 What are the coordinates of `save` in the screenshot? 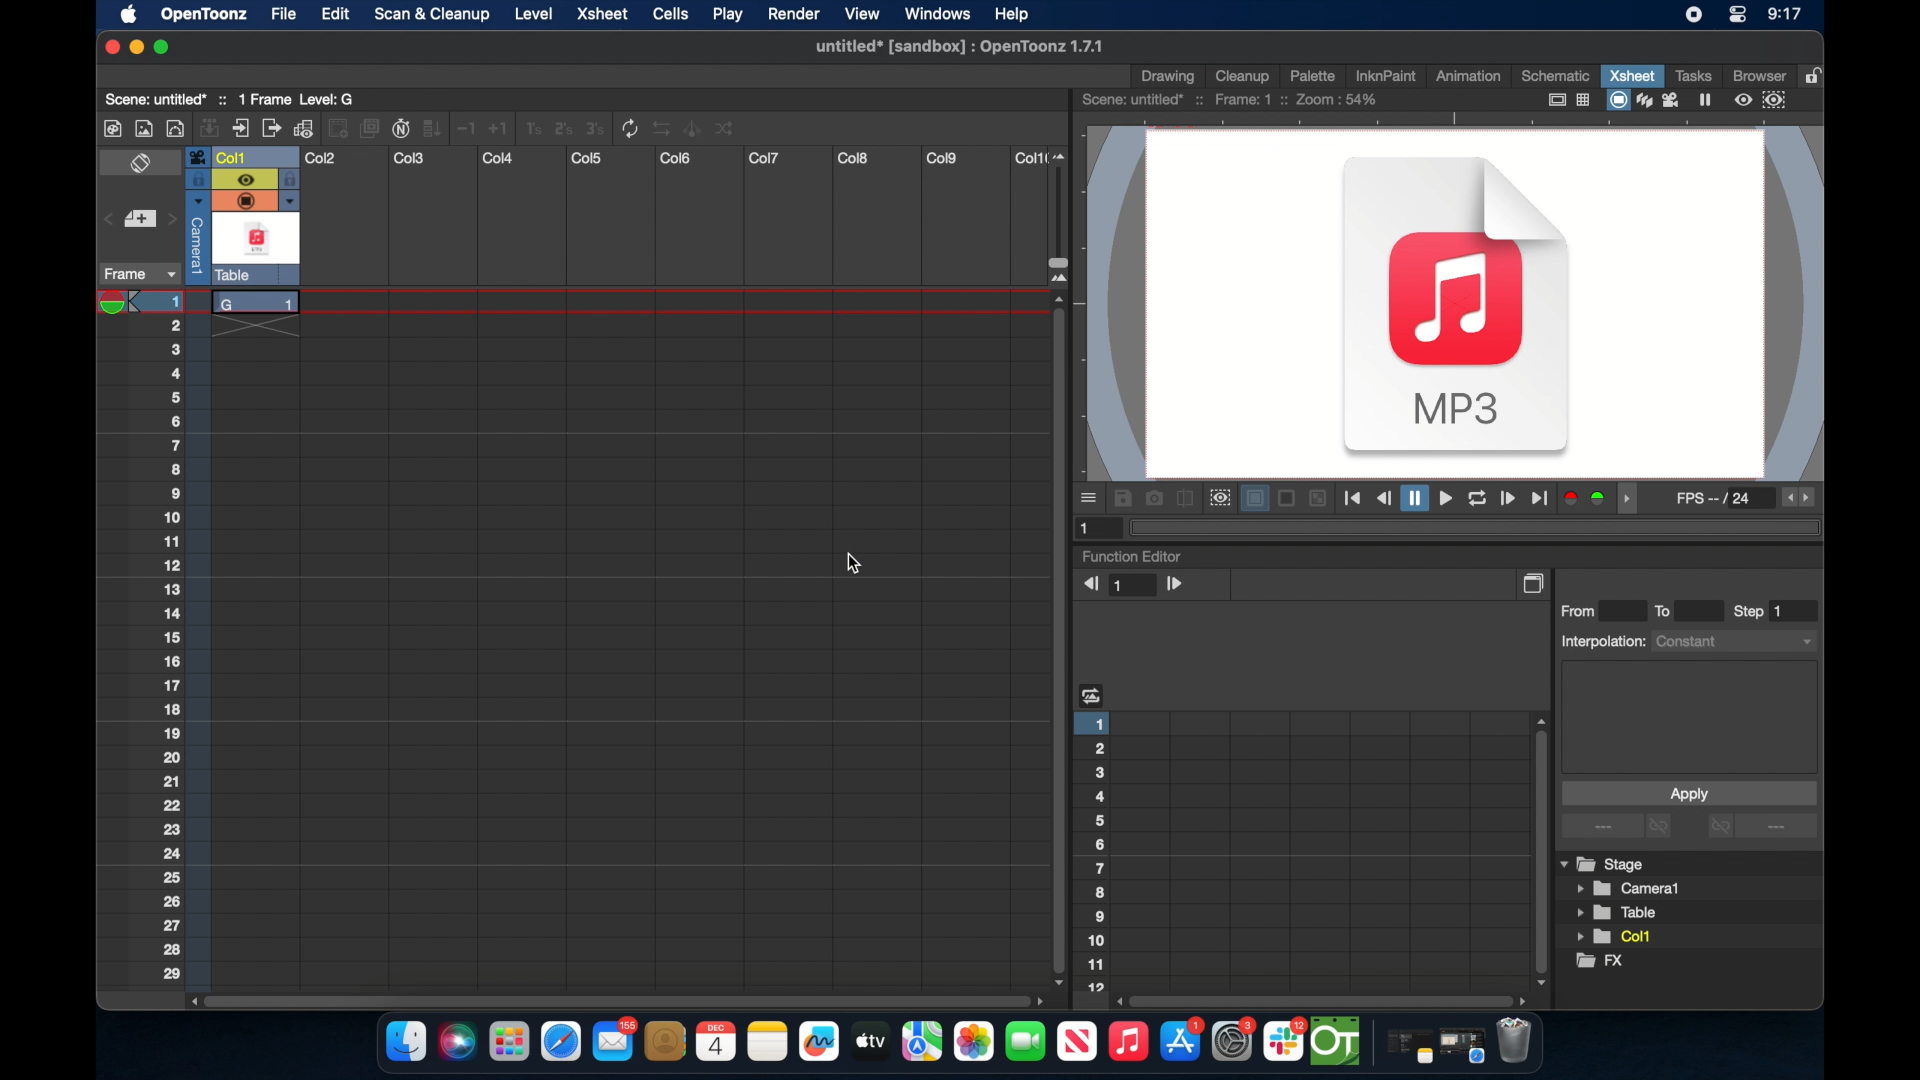 It's located at (1123, 498).